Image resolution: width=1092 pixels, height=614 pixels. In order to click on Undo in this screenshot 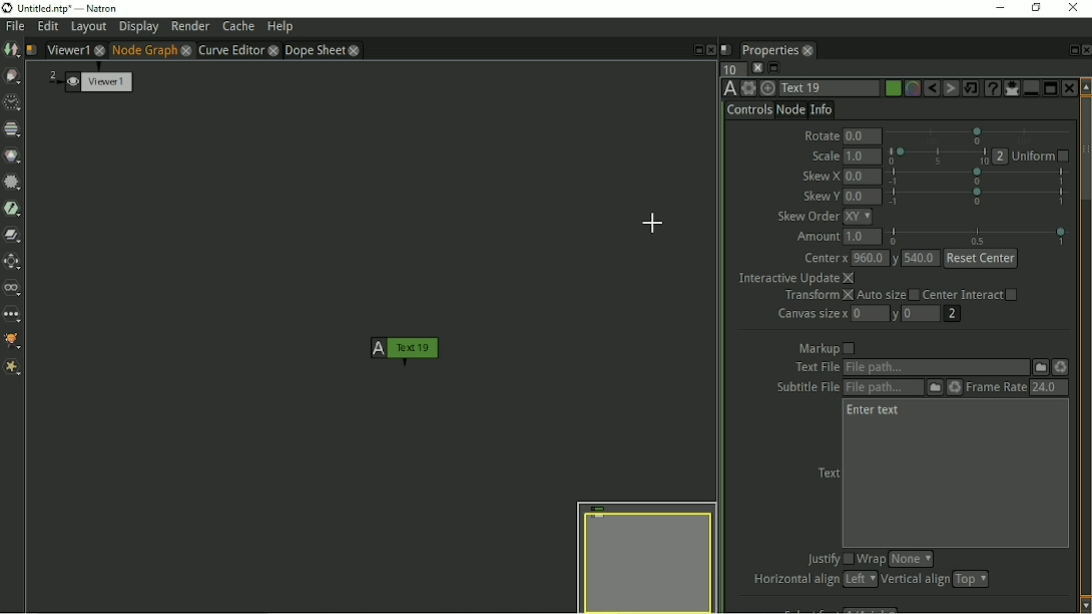, I will do `click(931, 88)`.